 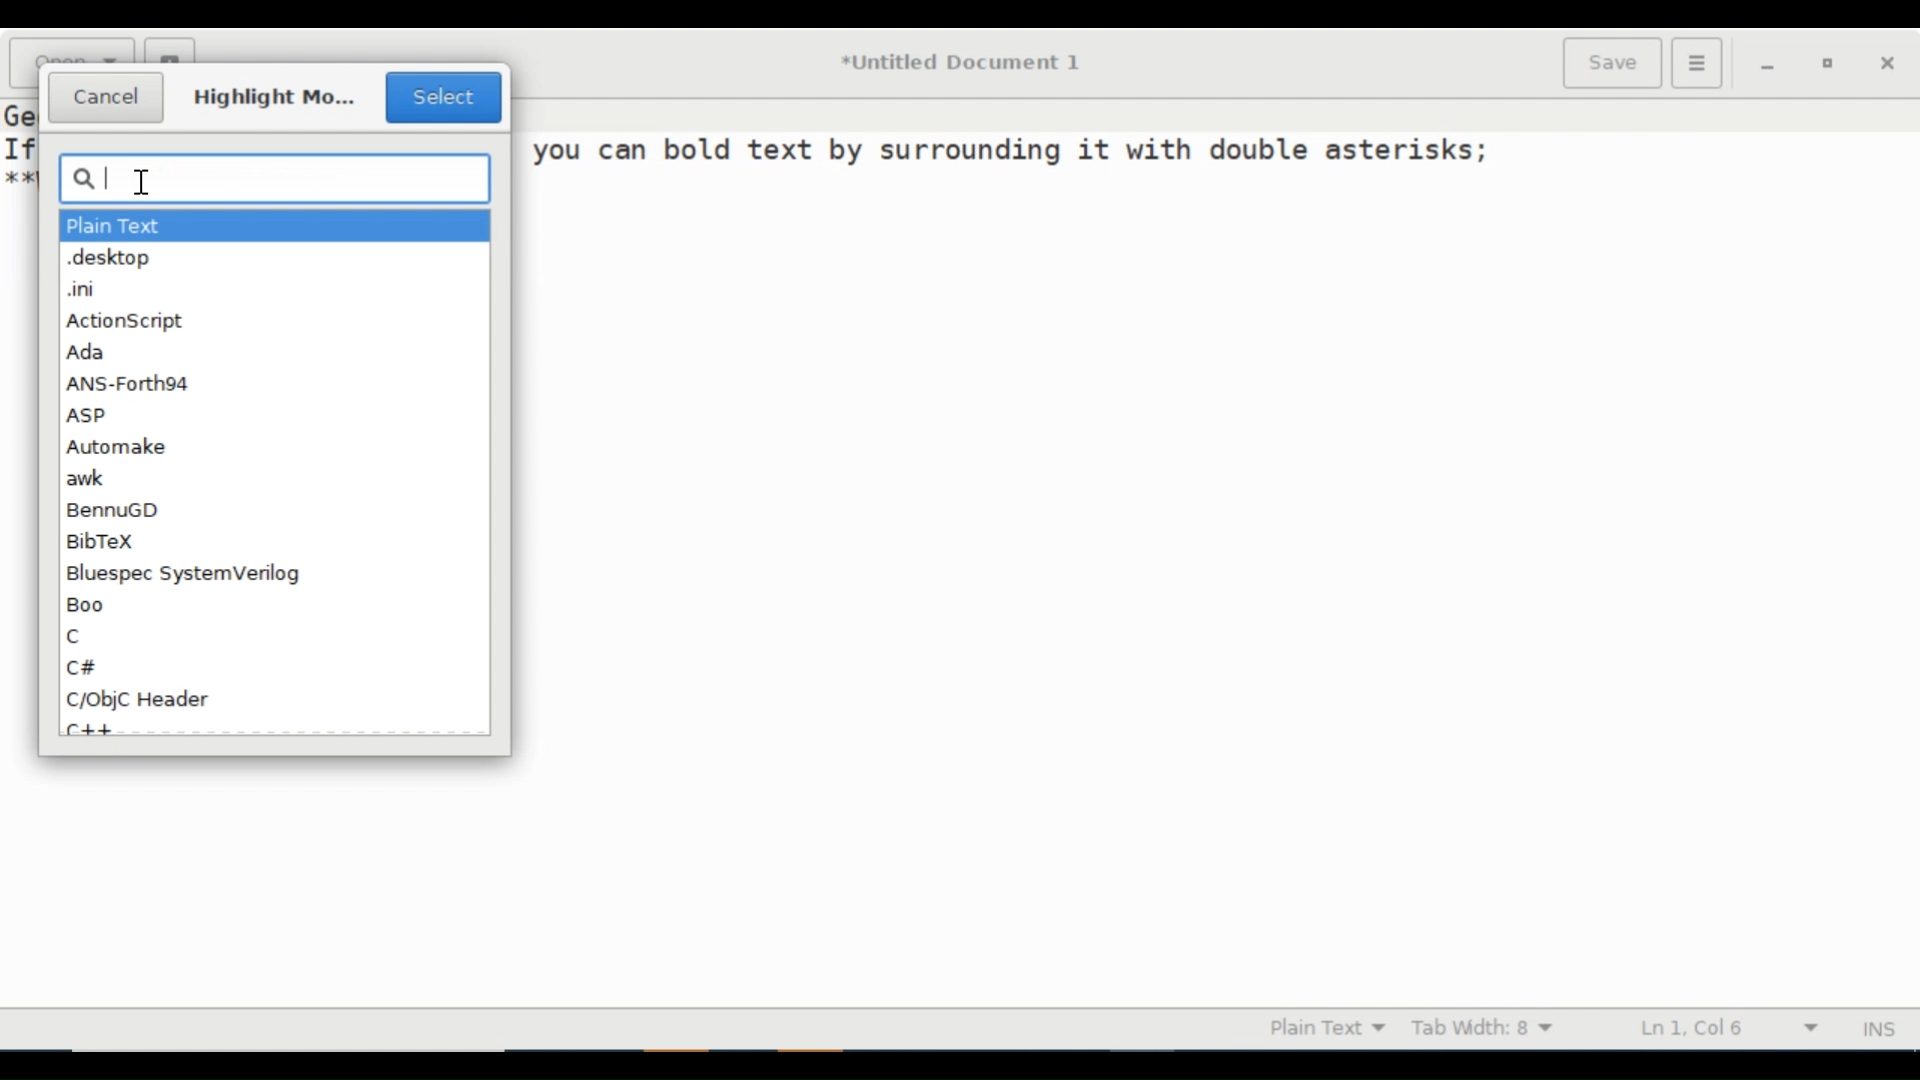 What do you see at coordinates (1887, 62) in the screenshot?
I see `close` at bounding box center [1887, 62].